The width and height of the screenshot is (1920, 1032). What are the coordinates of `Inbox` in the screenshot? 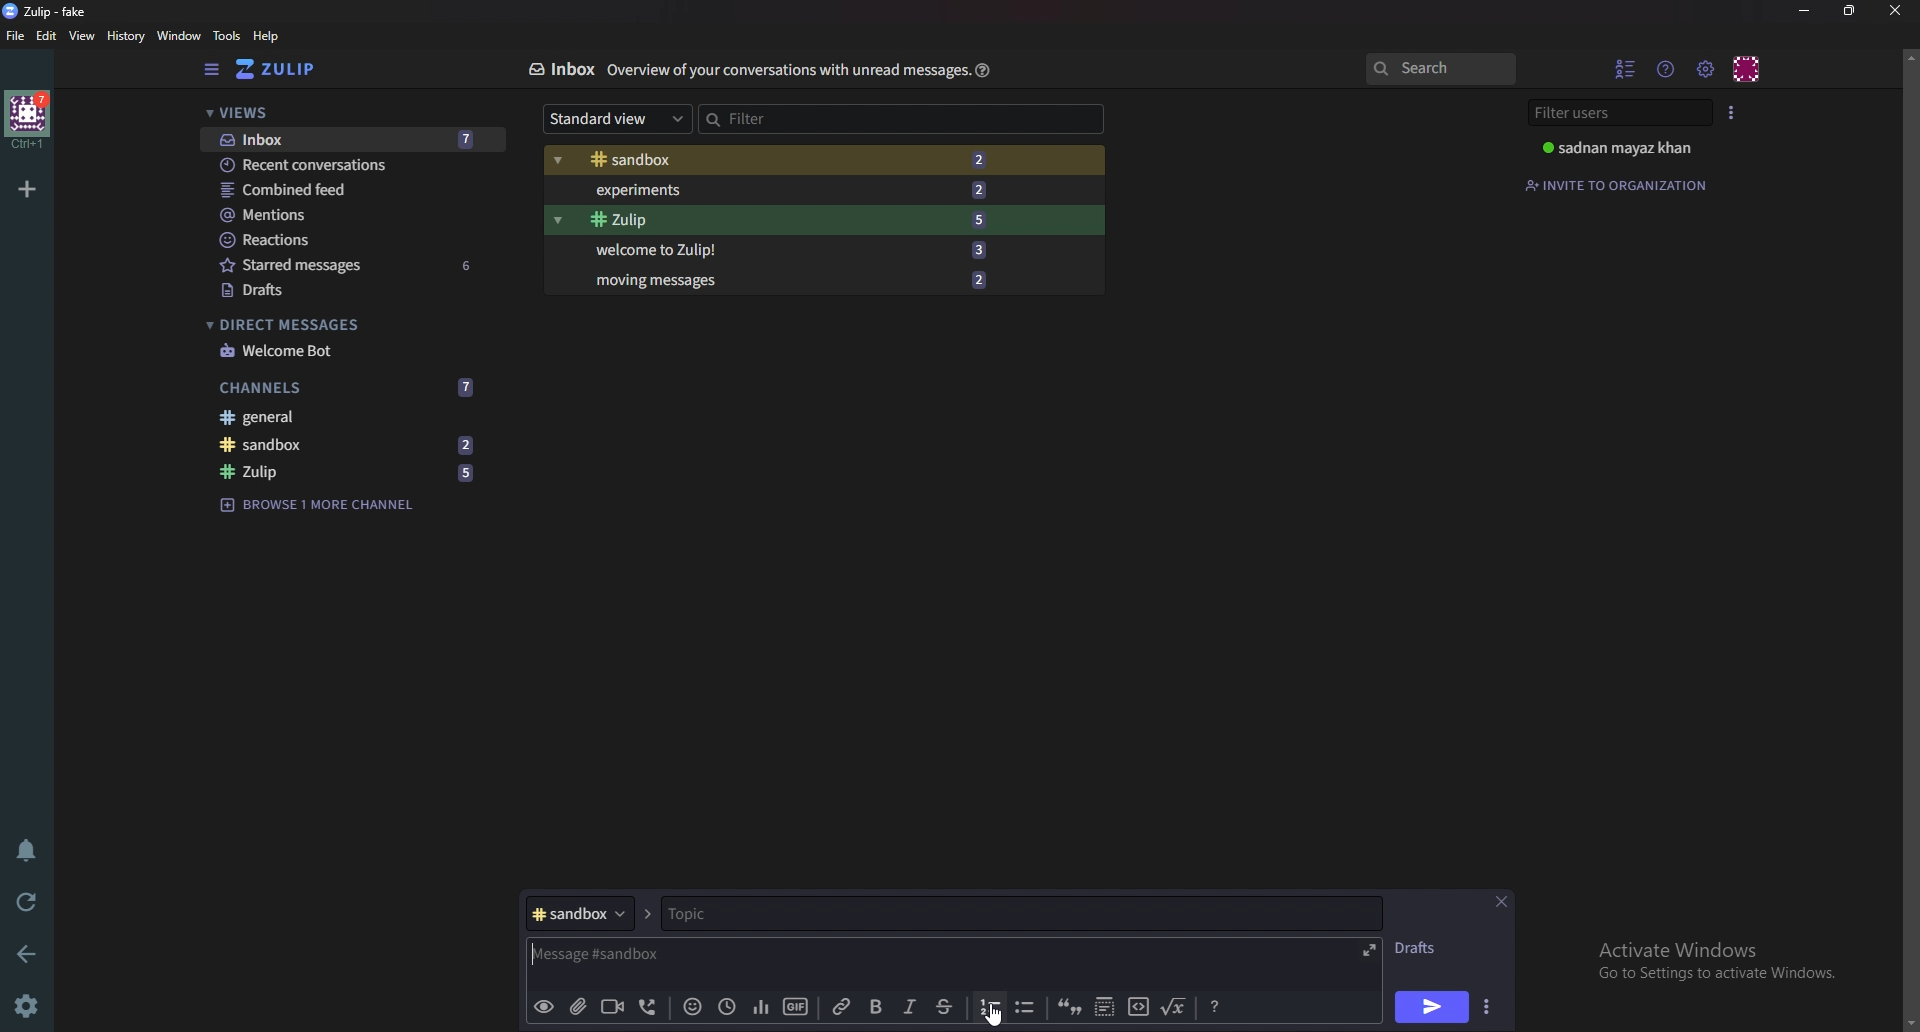 It's located at (346, 139).